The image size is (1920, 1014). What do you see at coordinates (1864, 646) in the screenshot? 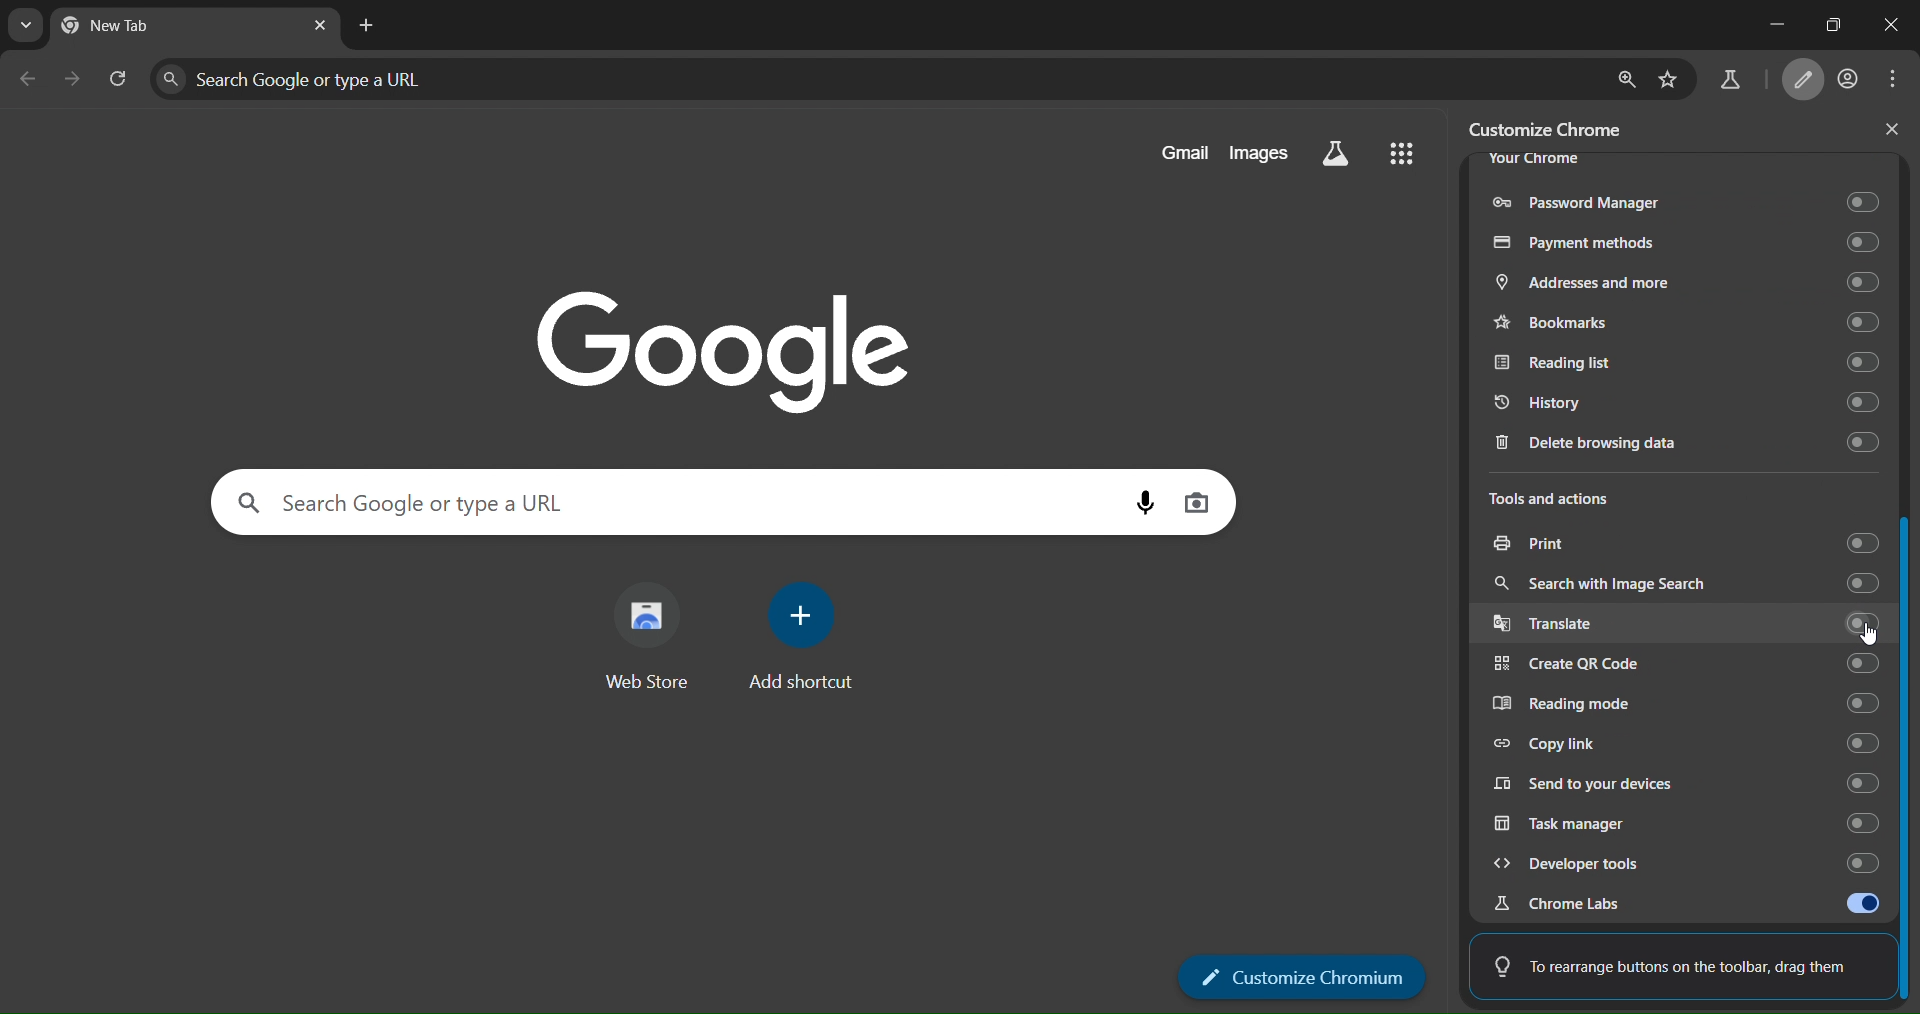
I see `pointer cursor` at bounding box center [1864, 646].